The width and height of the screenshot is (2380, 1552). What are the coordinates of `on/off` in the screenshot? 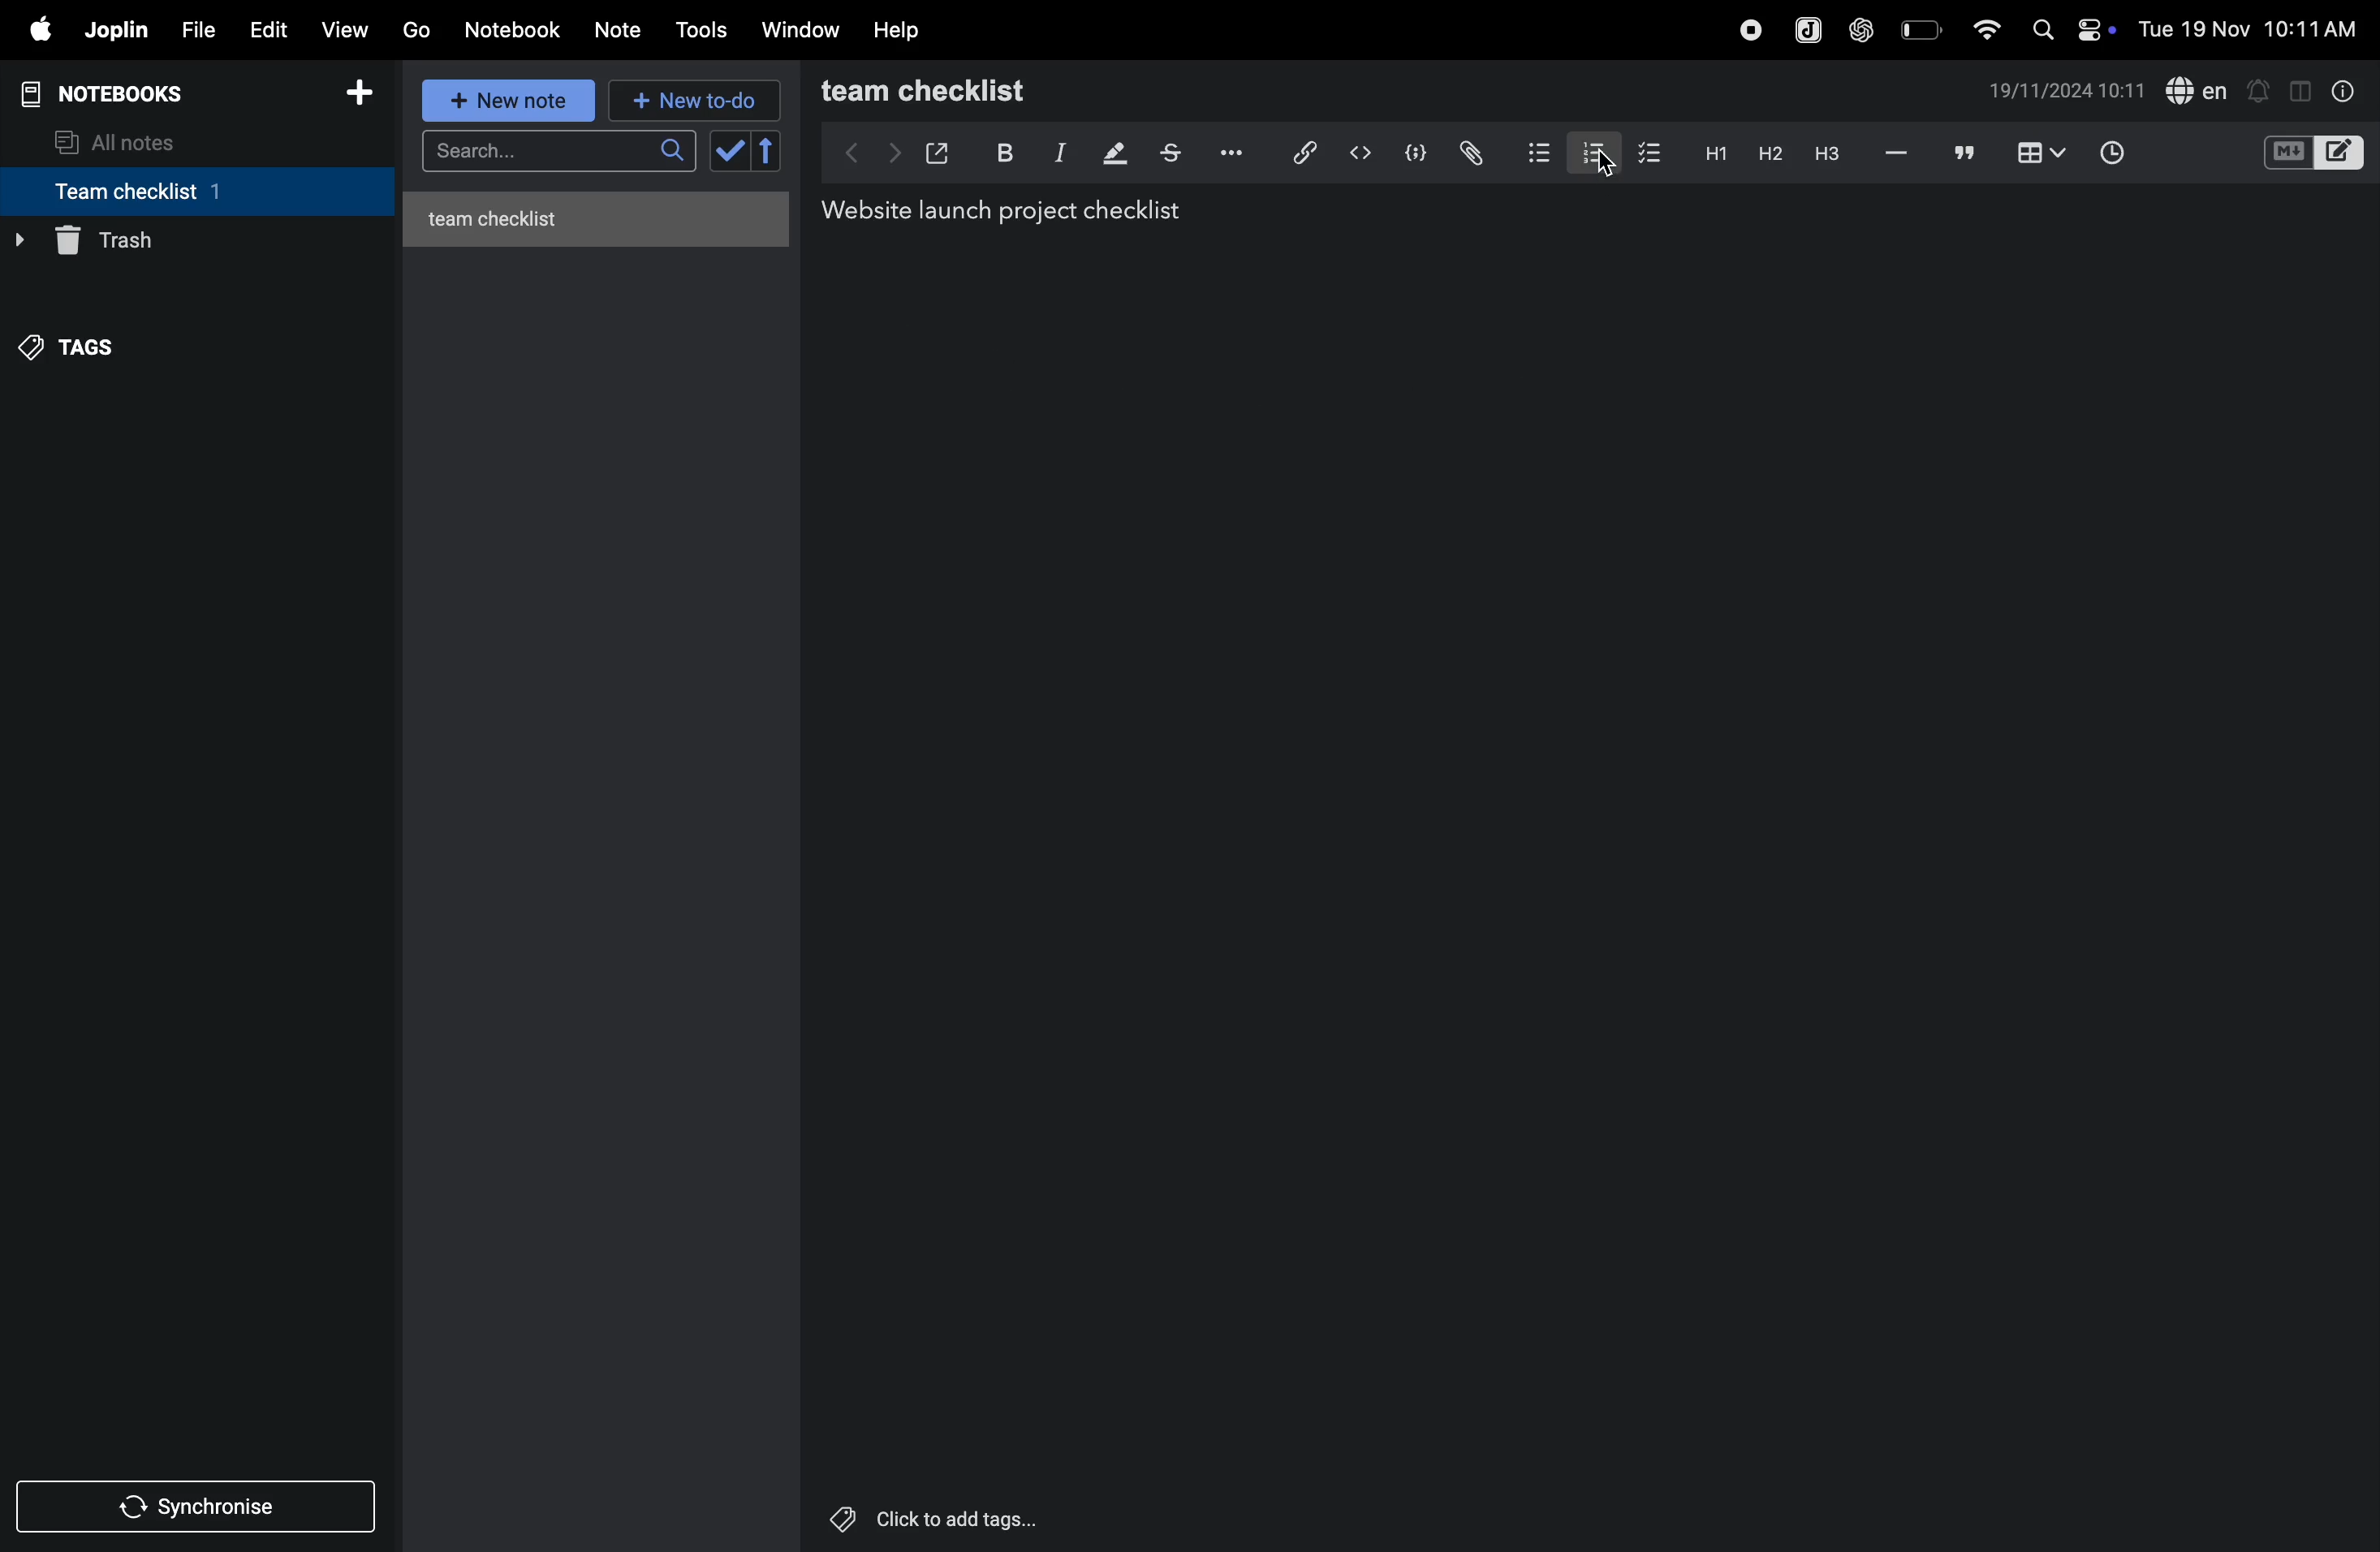 It's located at (2100, 29).